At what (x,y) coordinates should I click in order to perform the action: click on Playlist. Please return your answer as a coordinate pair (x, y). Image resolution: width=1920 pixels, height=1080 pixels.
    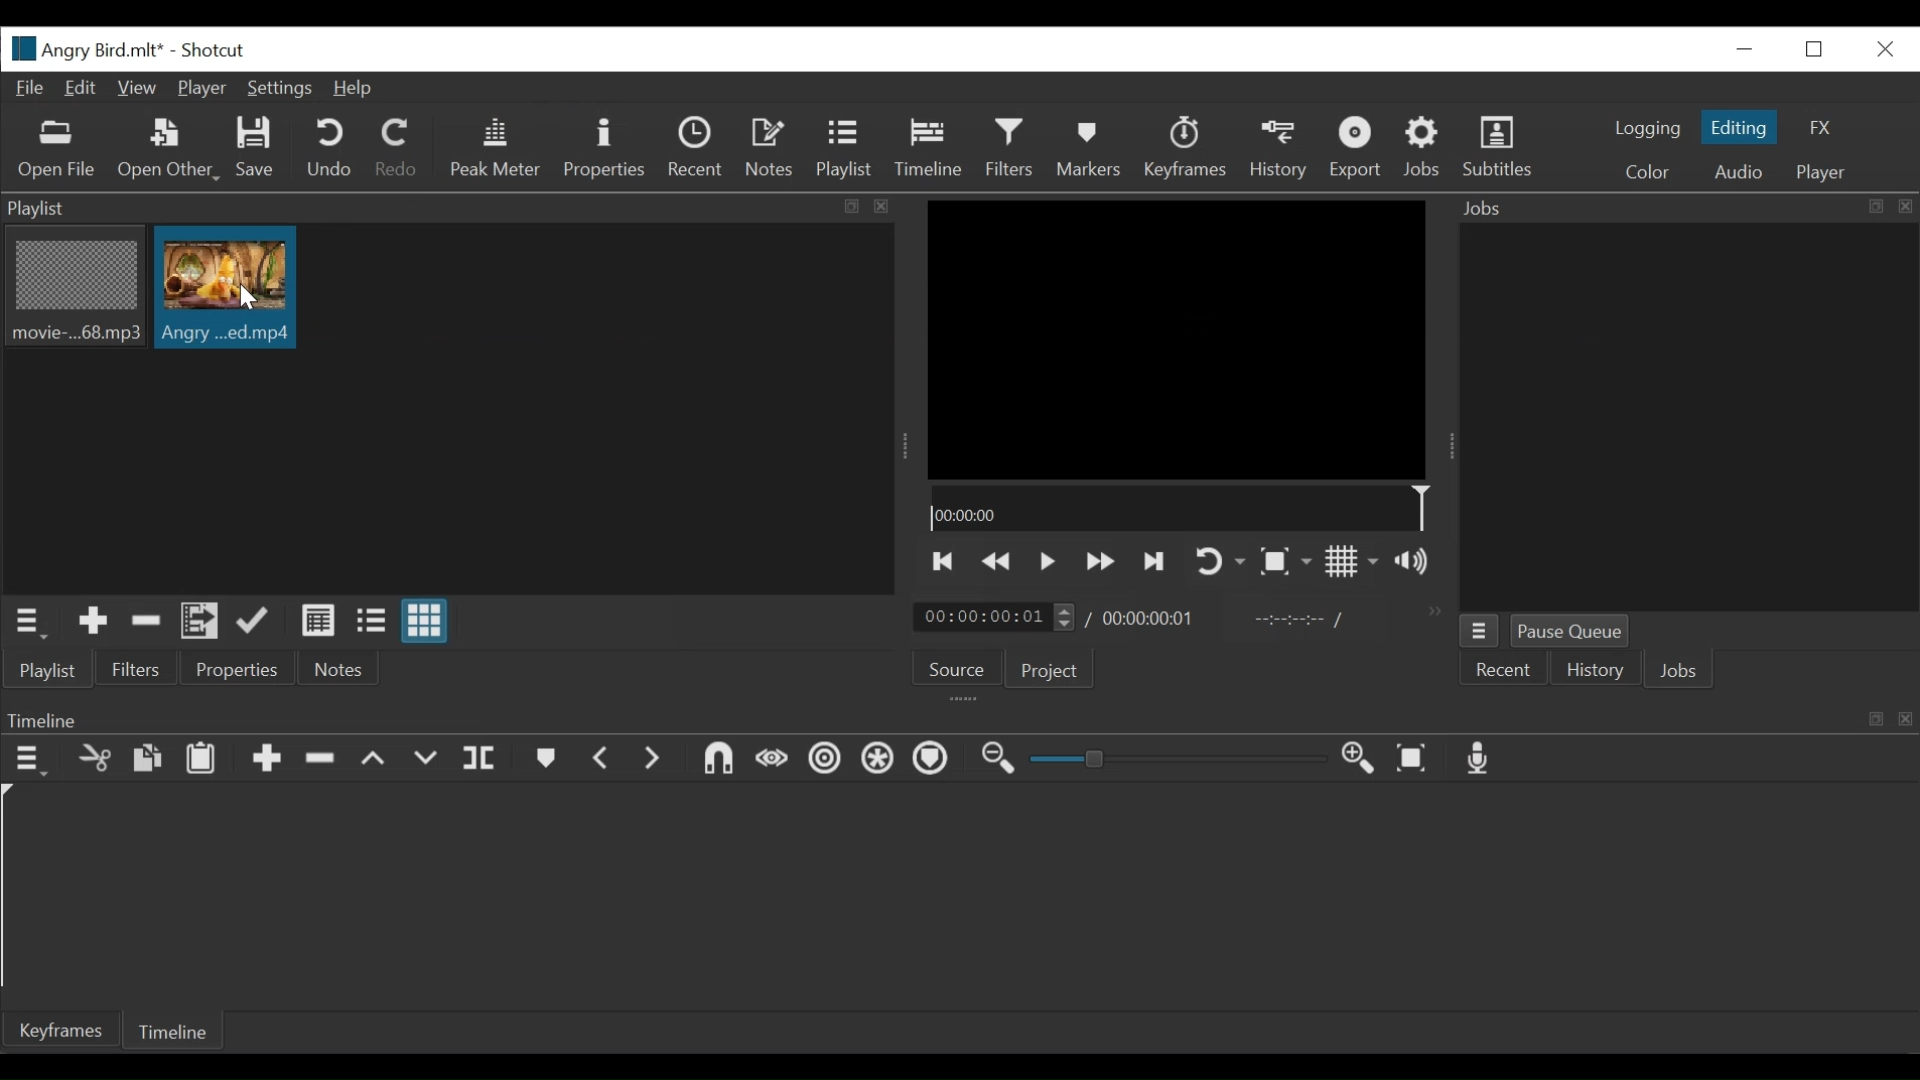
    Looking at the image, I should click on (847, 150).